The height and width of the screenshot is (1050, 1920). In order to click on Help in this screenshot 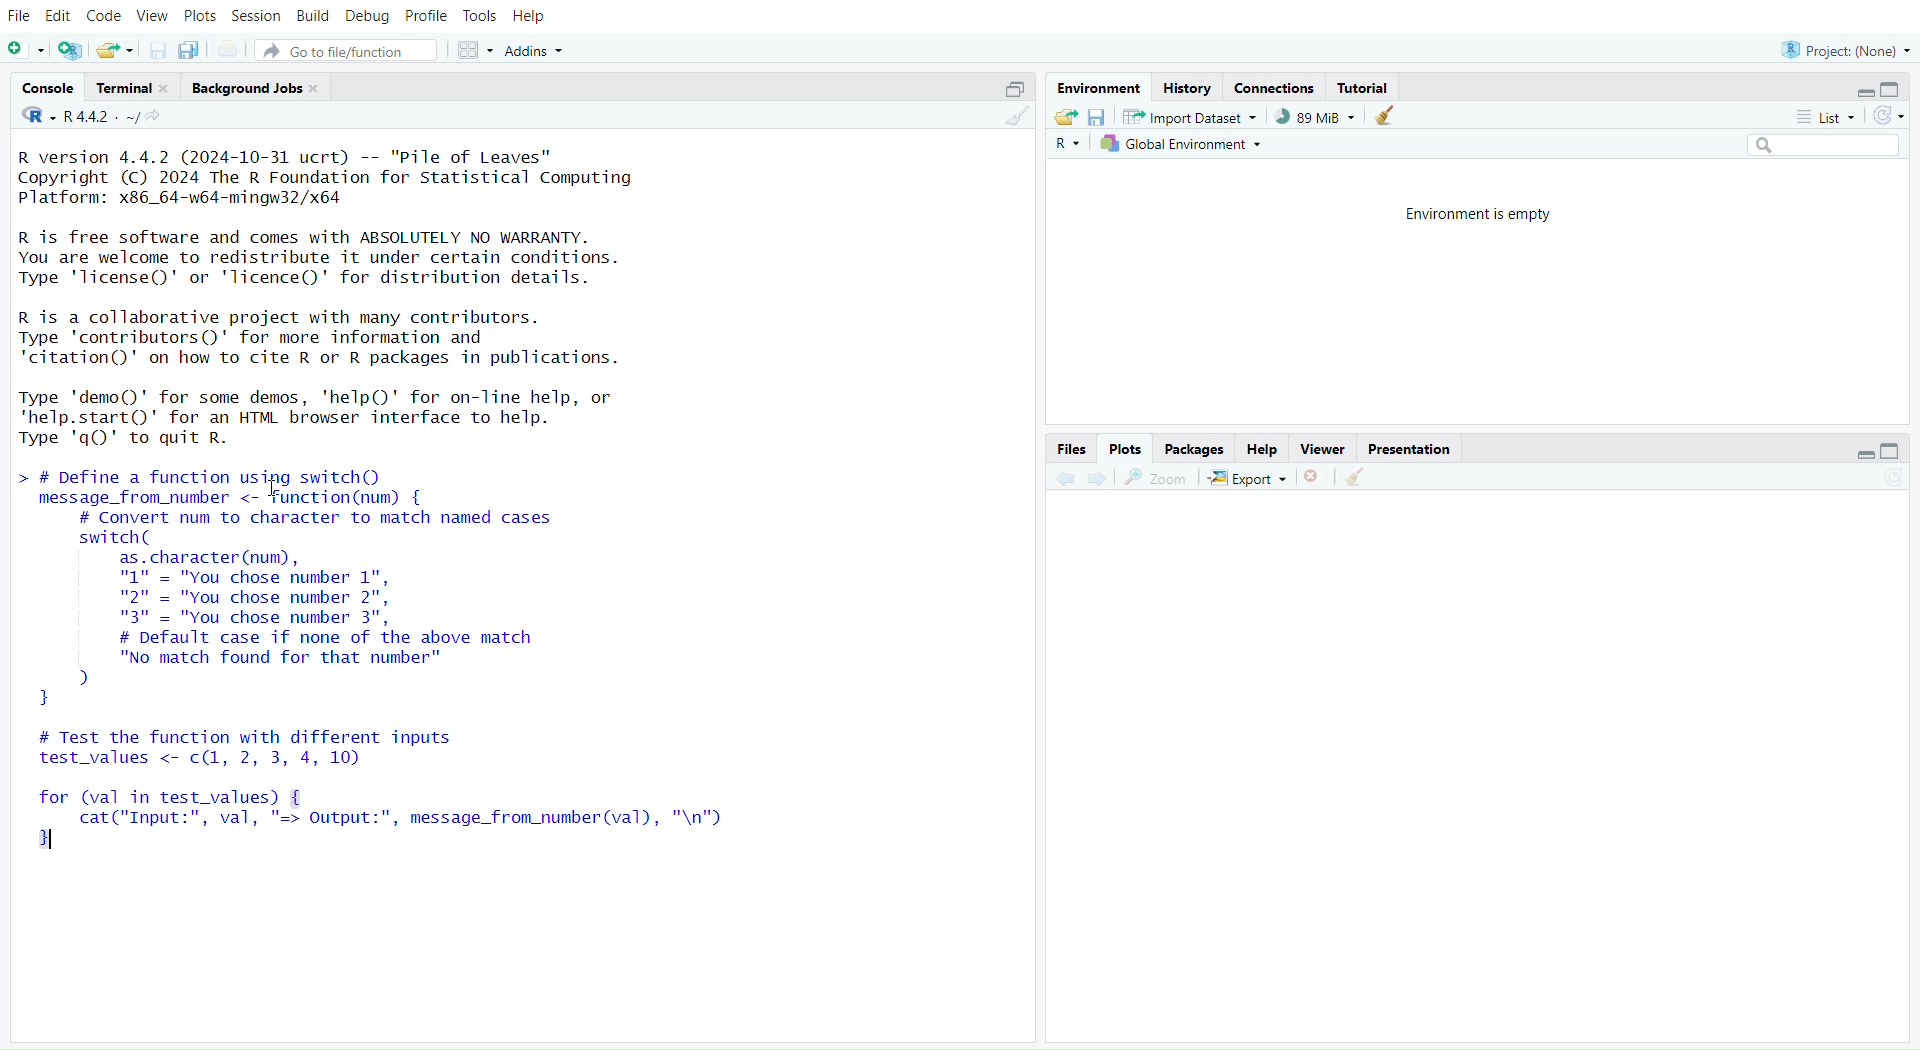, I will do `click(1261, 447)`.